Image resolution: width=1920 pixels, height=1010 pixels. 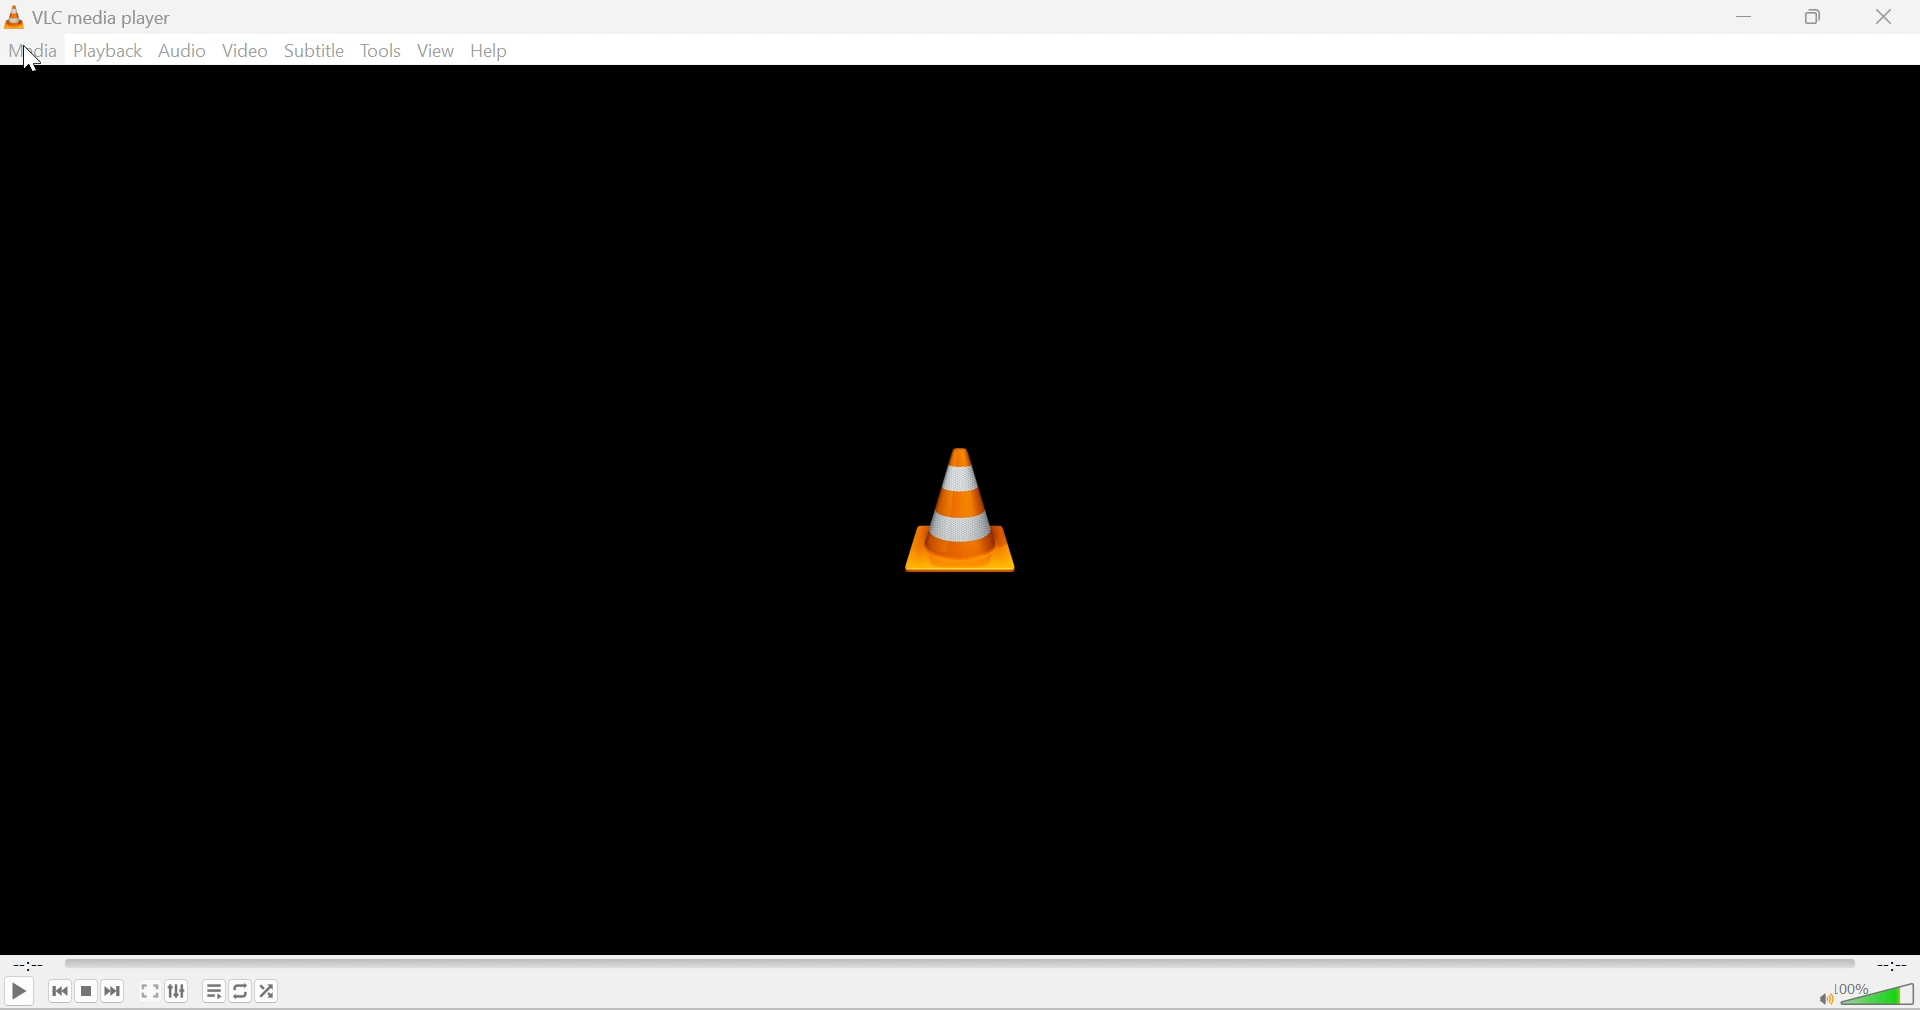 What do you see at coordinates (316, 50) in the screenshot?
I see `Subtitle` at bounding box center [316, 50].